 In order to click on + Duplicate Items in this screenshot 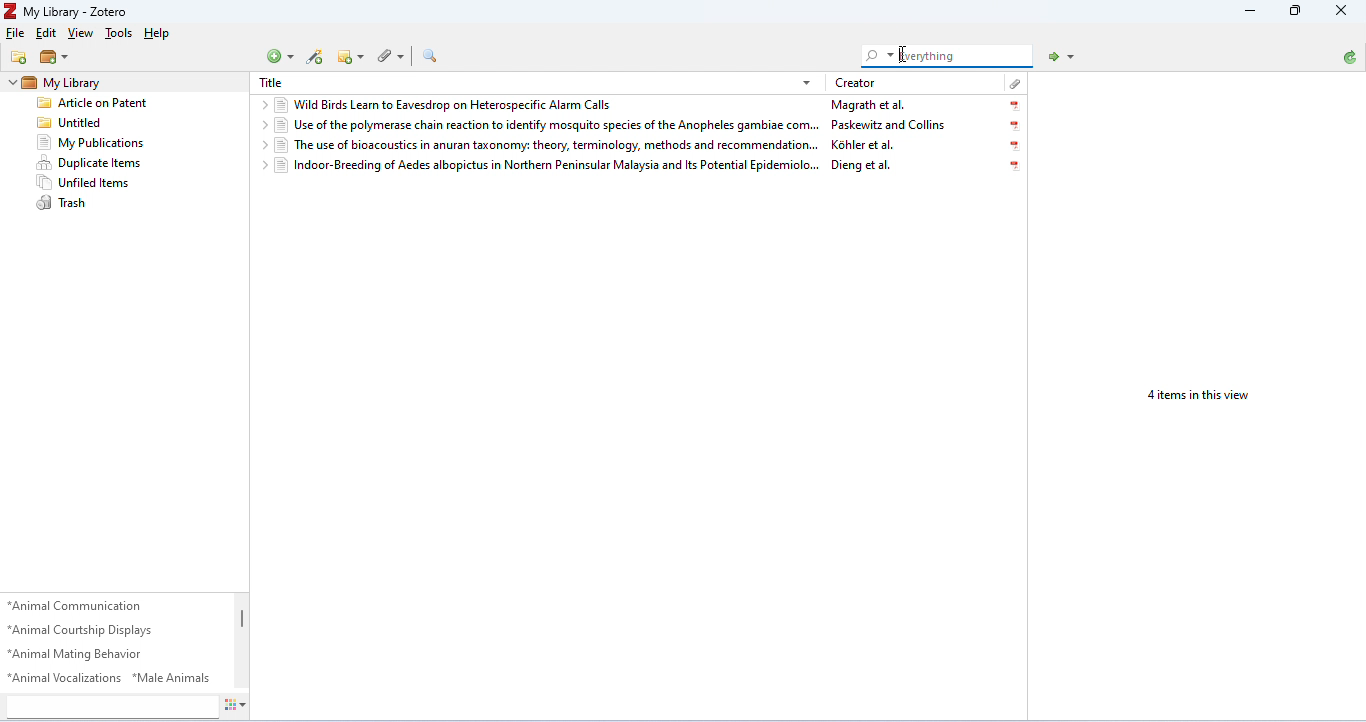, I will do `click(105, 163)`.